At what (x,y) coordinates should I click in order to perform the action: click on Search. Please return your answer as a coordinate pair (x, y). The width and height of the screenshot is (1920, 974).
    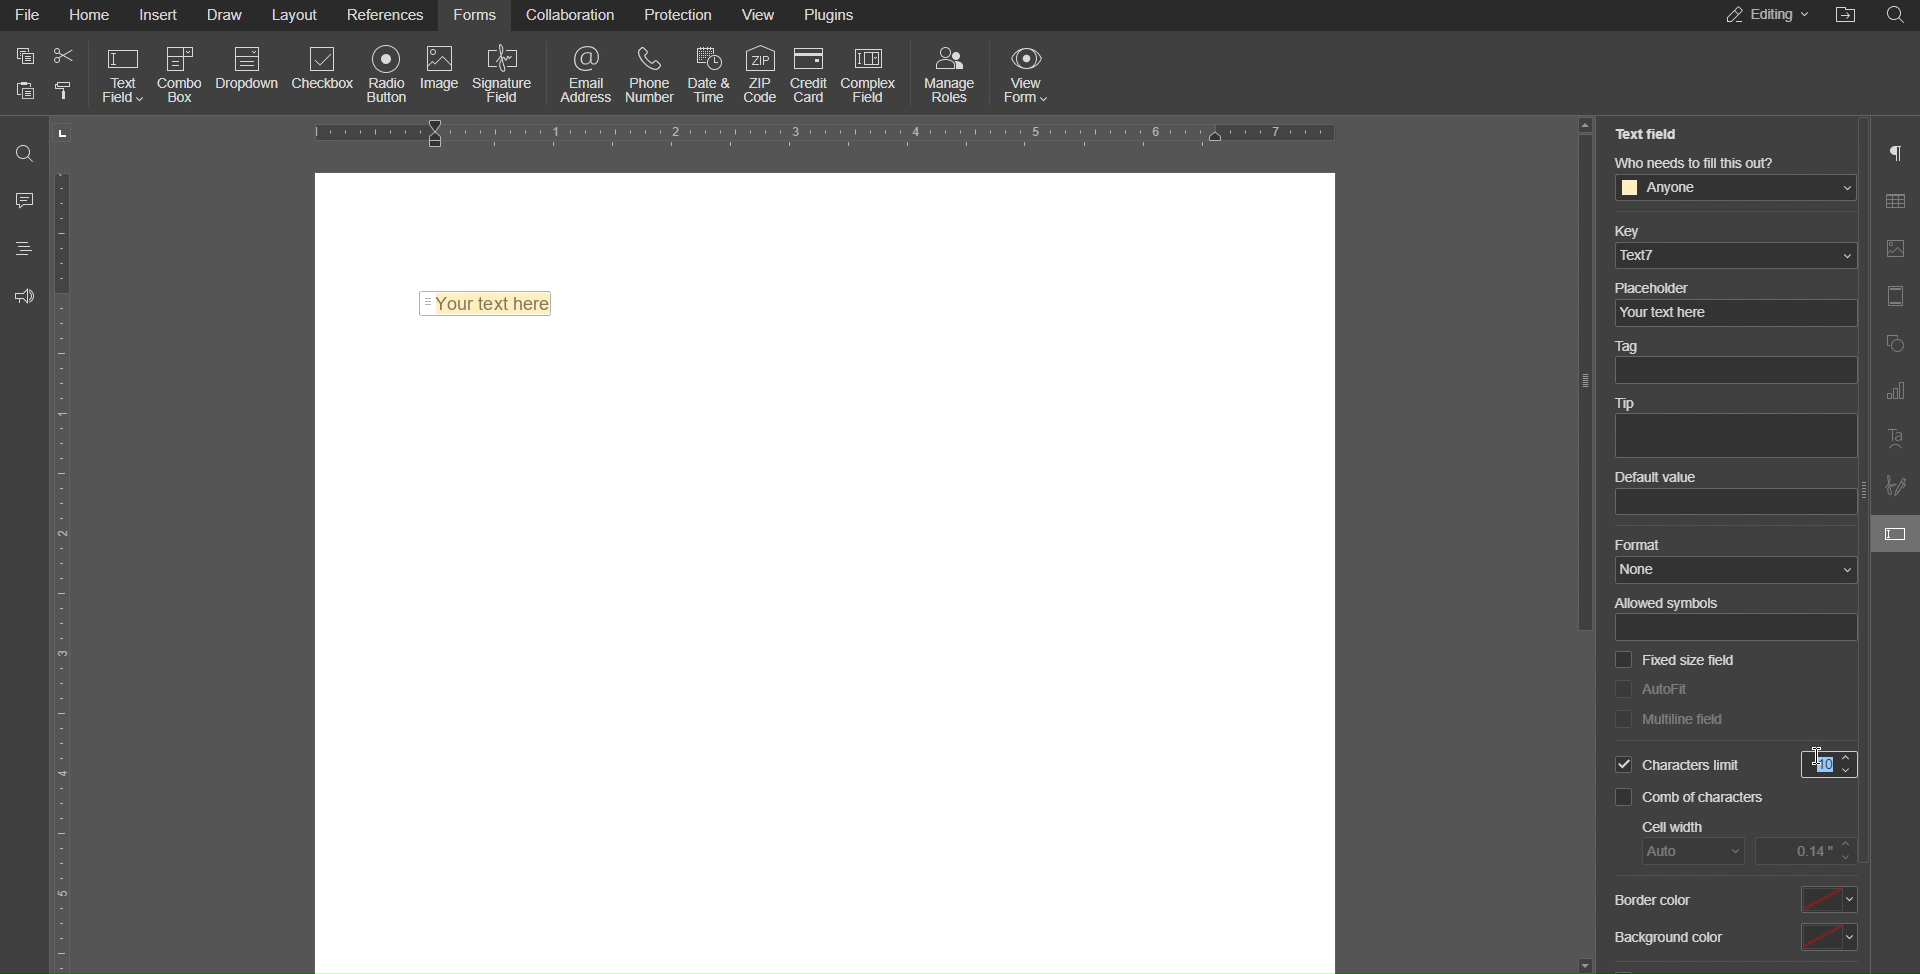
    Looking at the image, I should click on (22, 146).